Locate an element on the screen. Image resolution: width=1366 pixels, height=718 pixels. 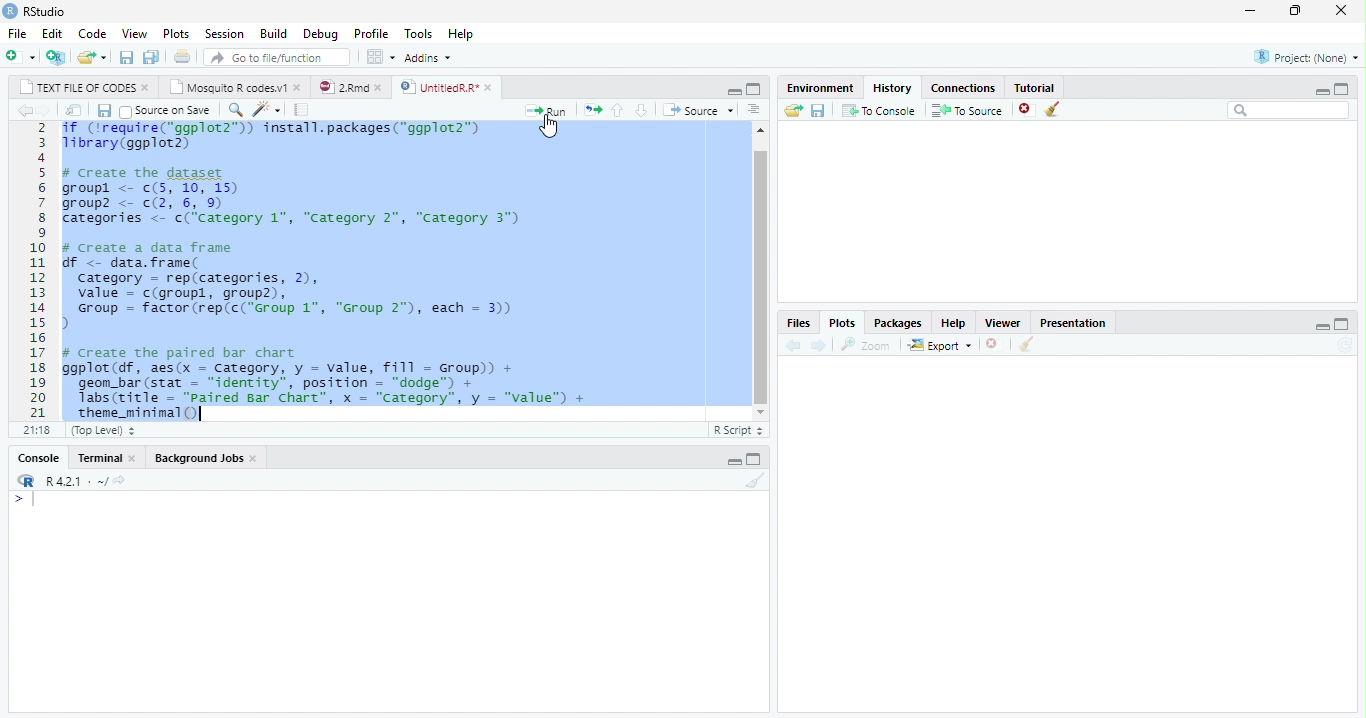
go to next section is located at coordinates (753, 110).